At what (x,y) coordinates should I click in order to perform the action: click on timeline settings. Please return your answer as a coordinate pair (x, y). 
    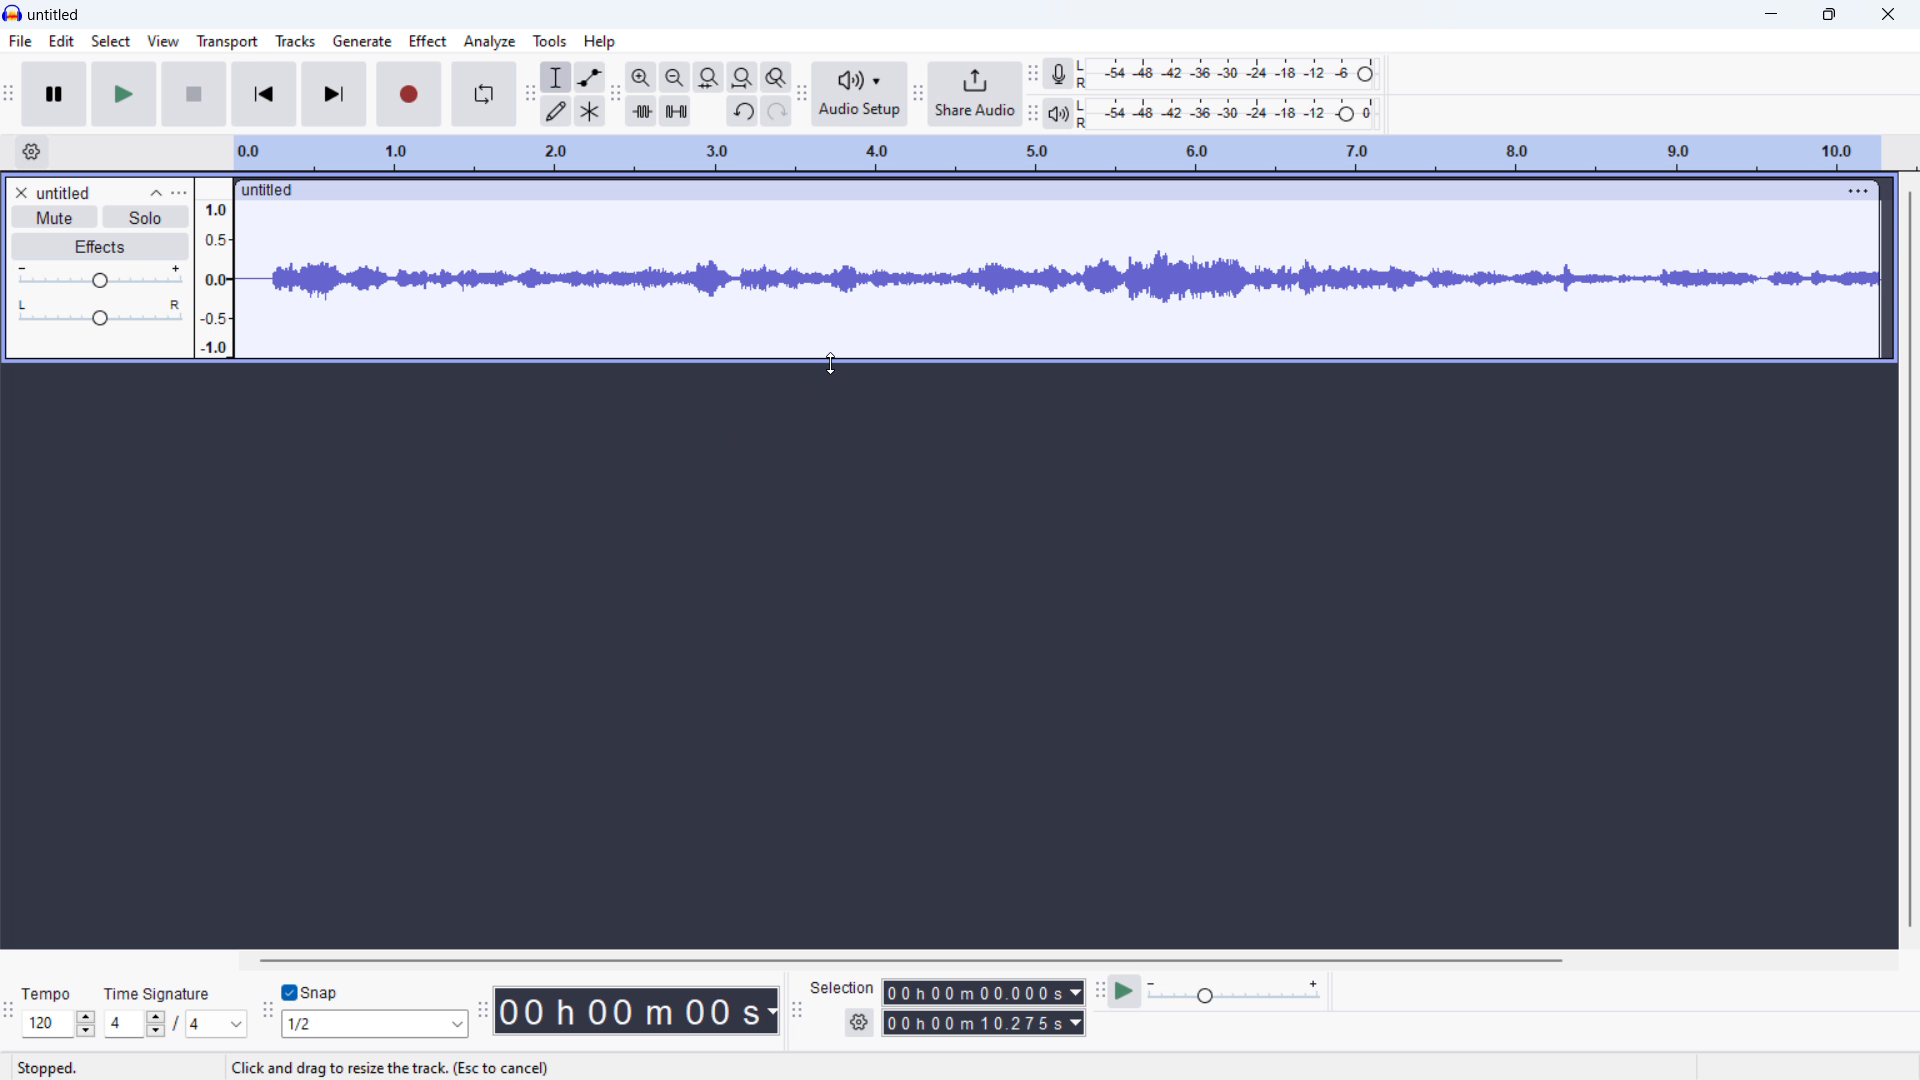
    Looking at the image, I should click on (31, 151).